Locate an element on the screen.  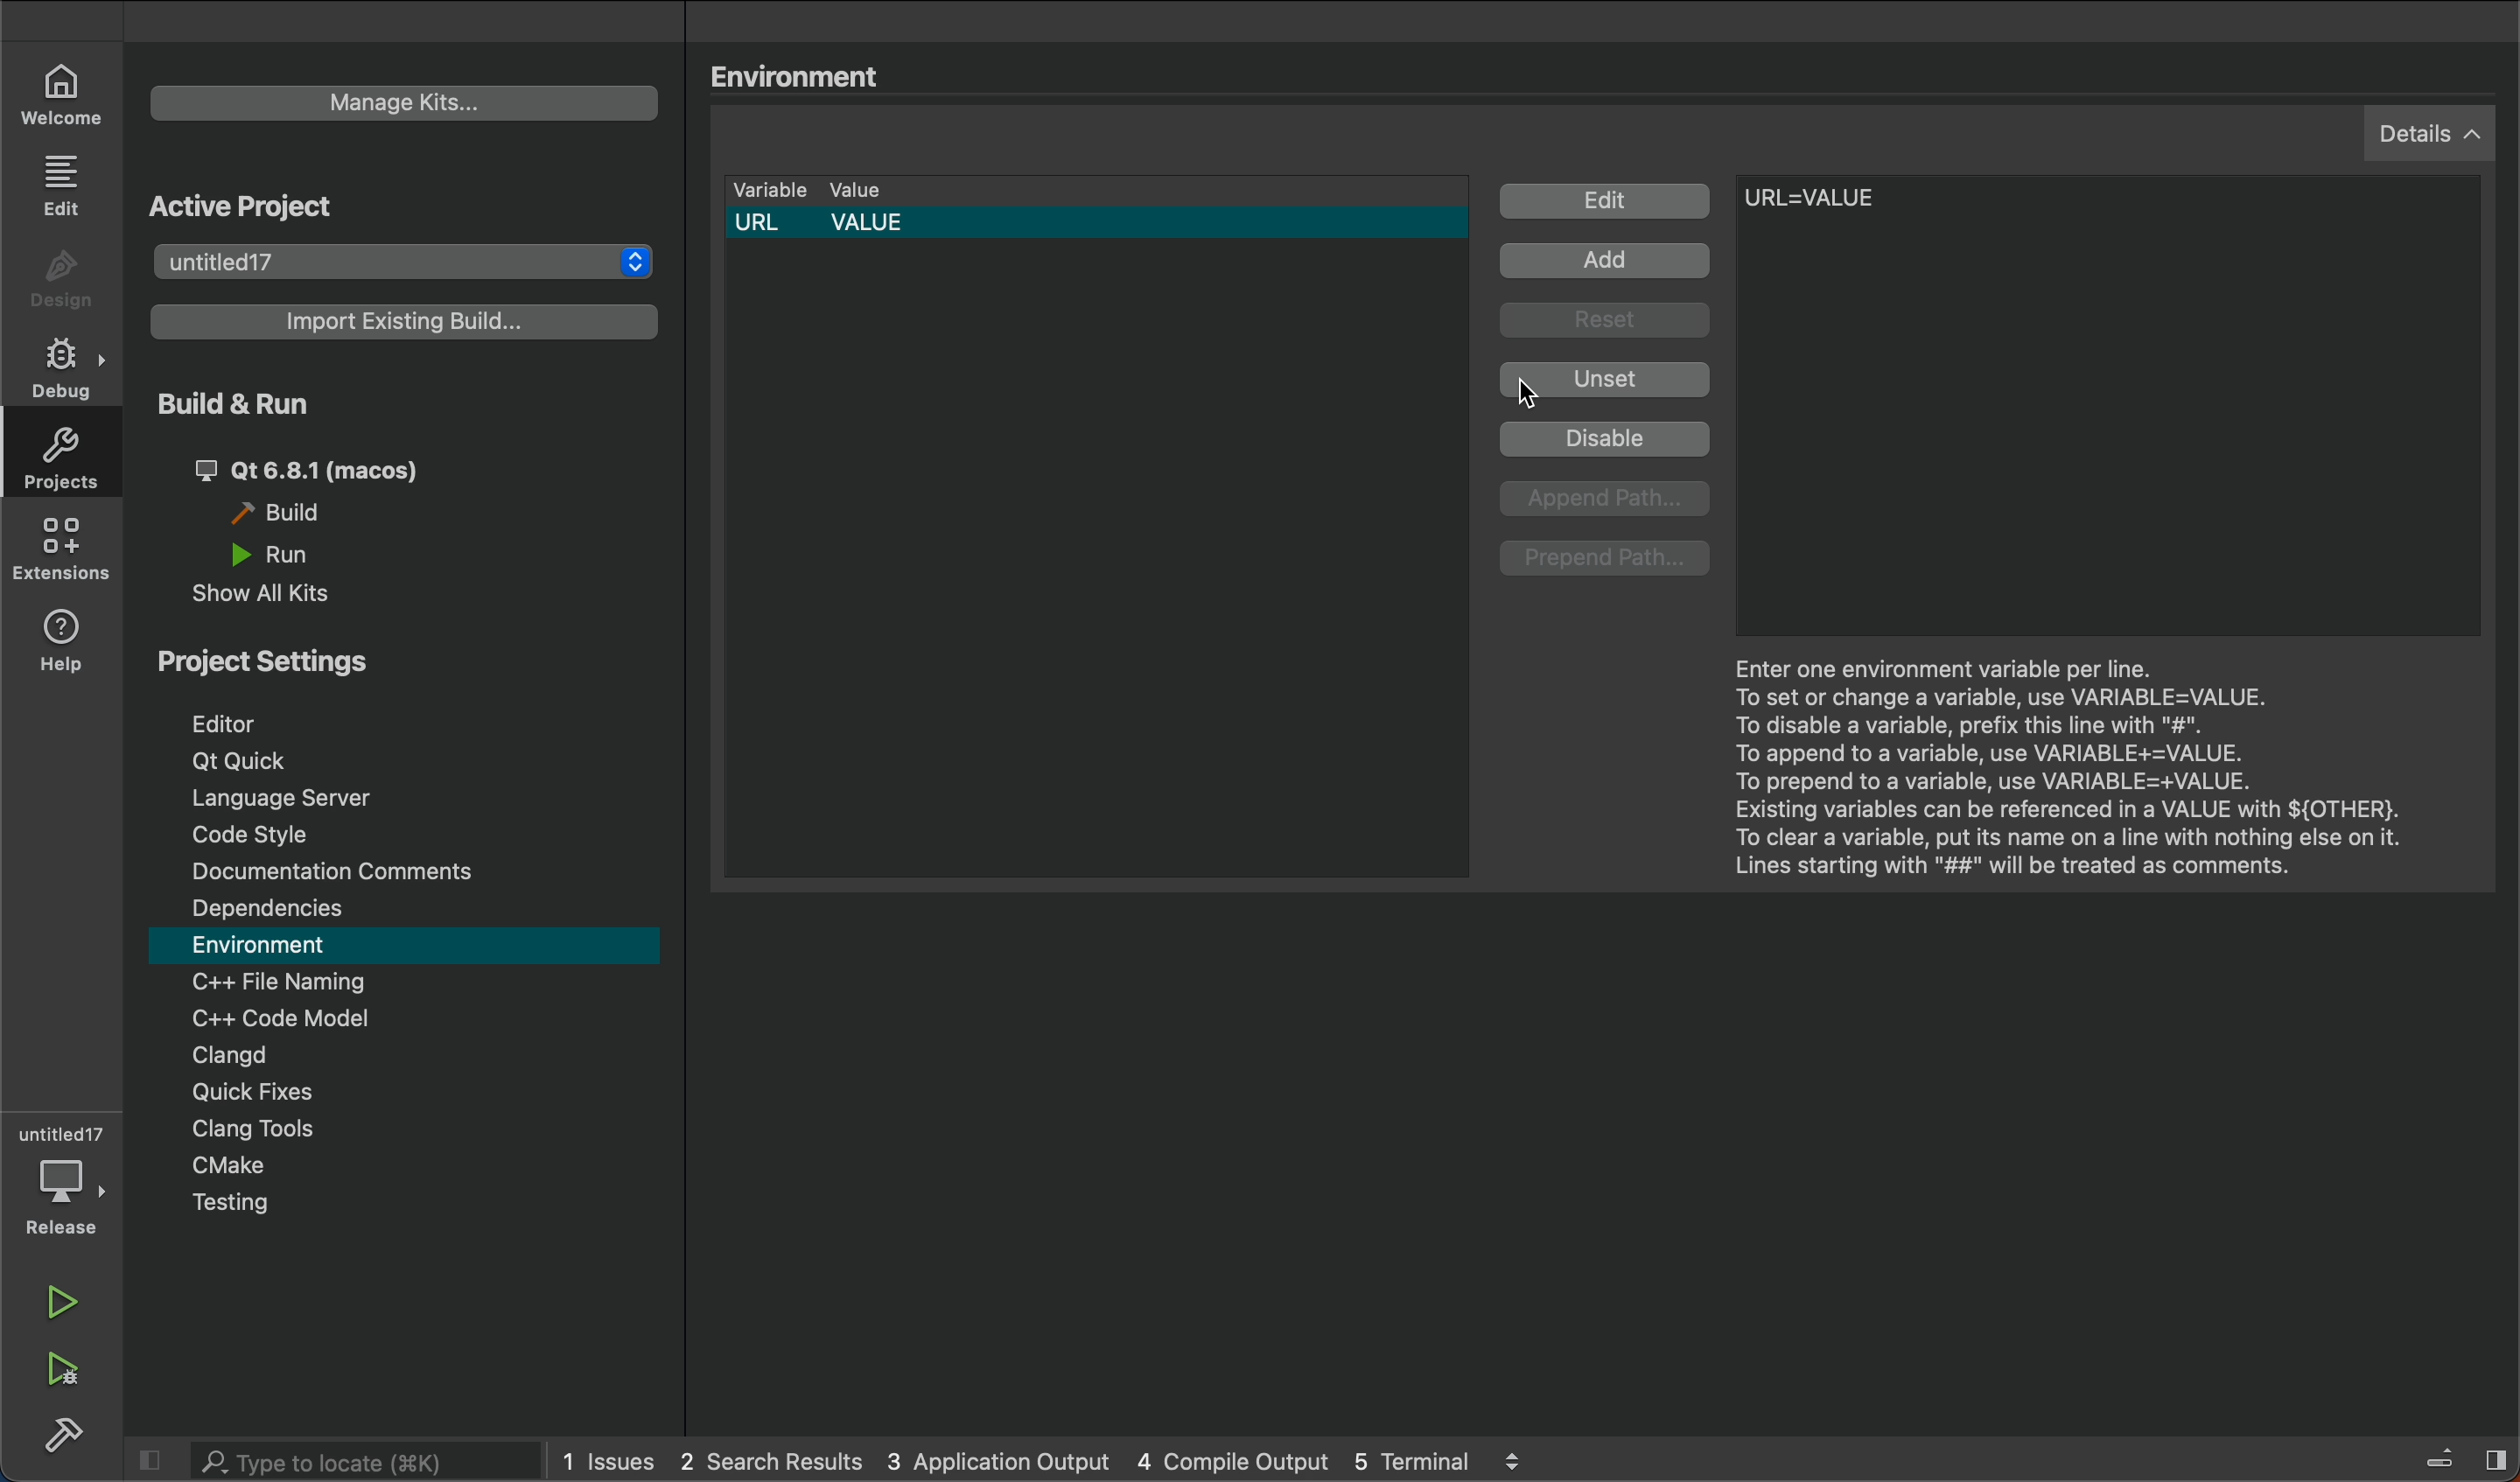
welcome is located at coordinates (59, 88).